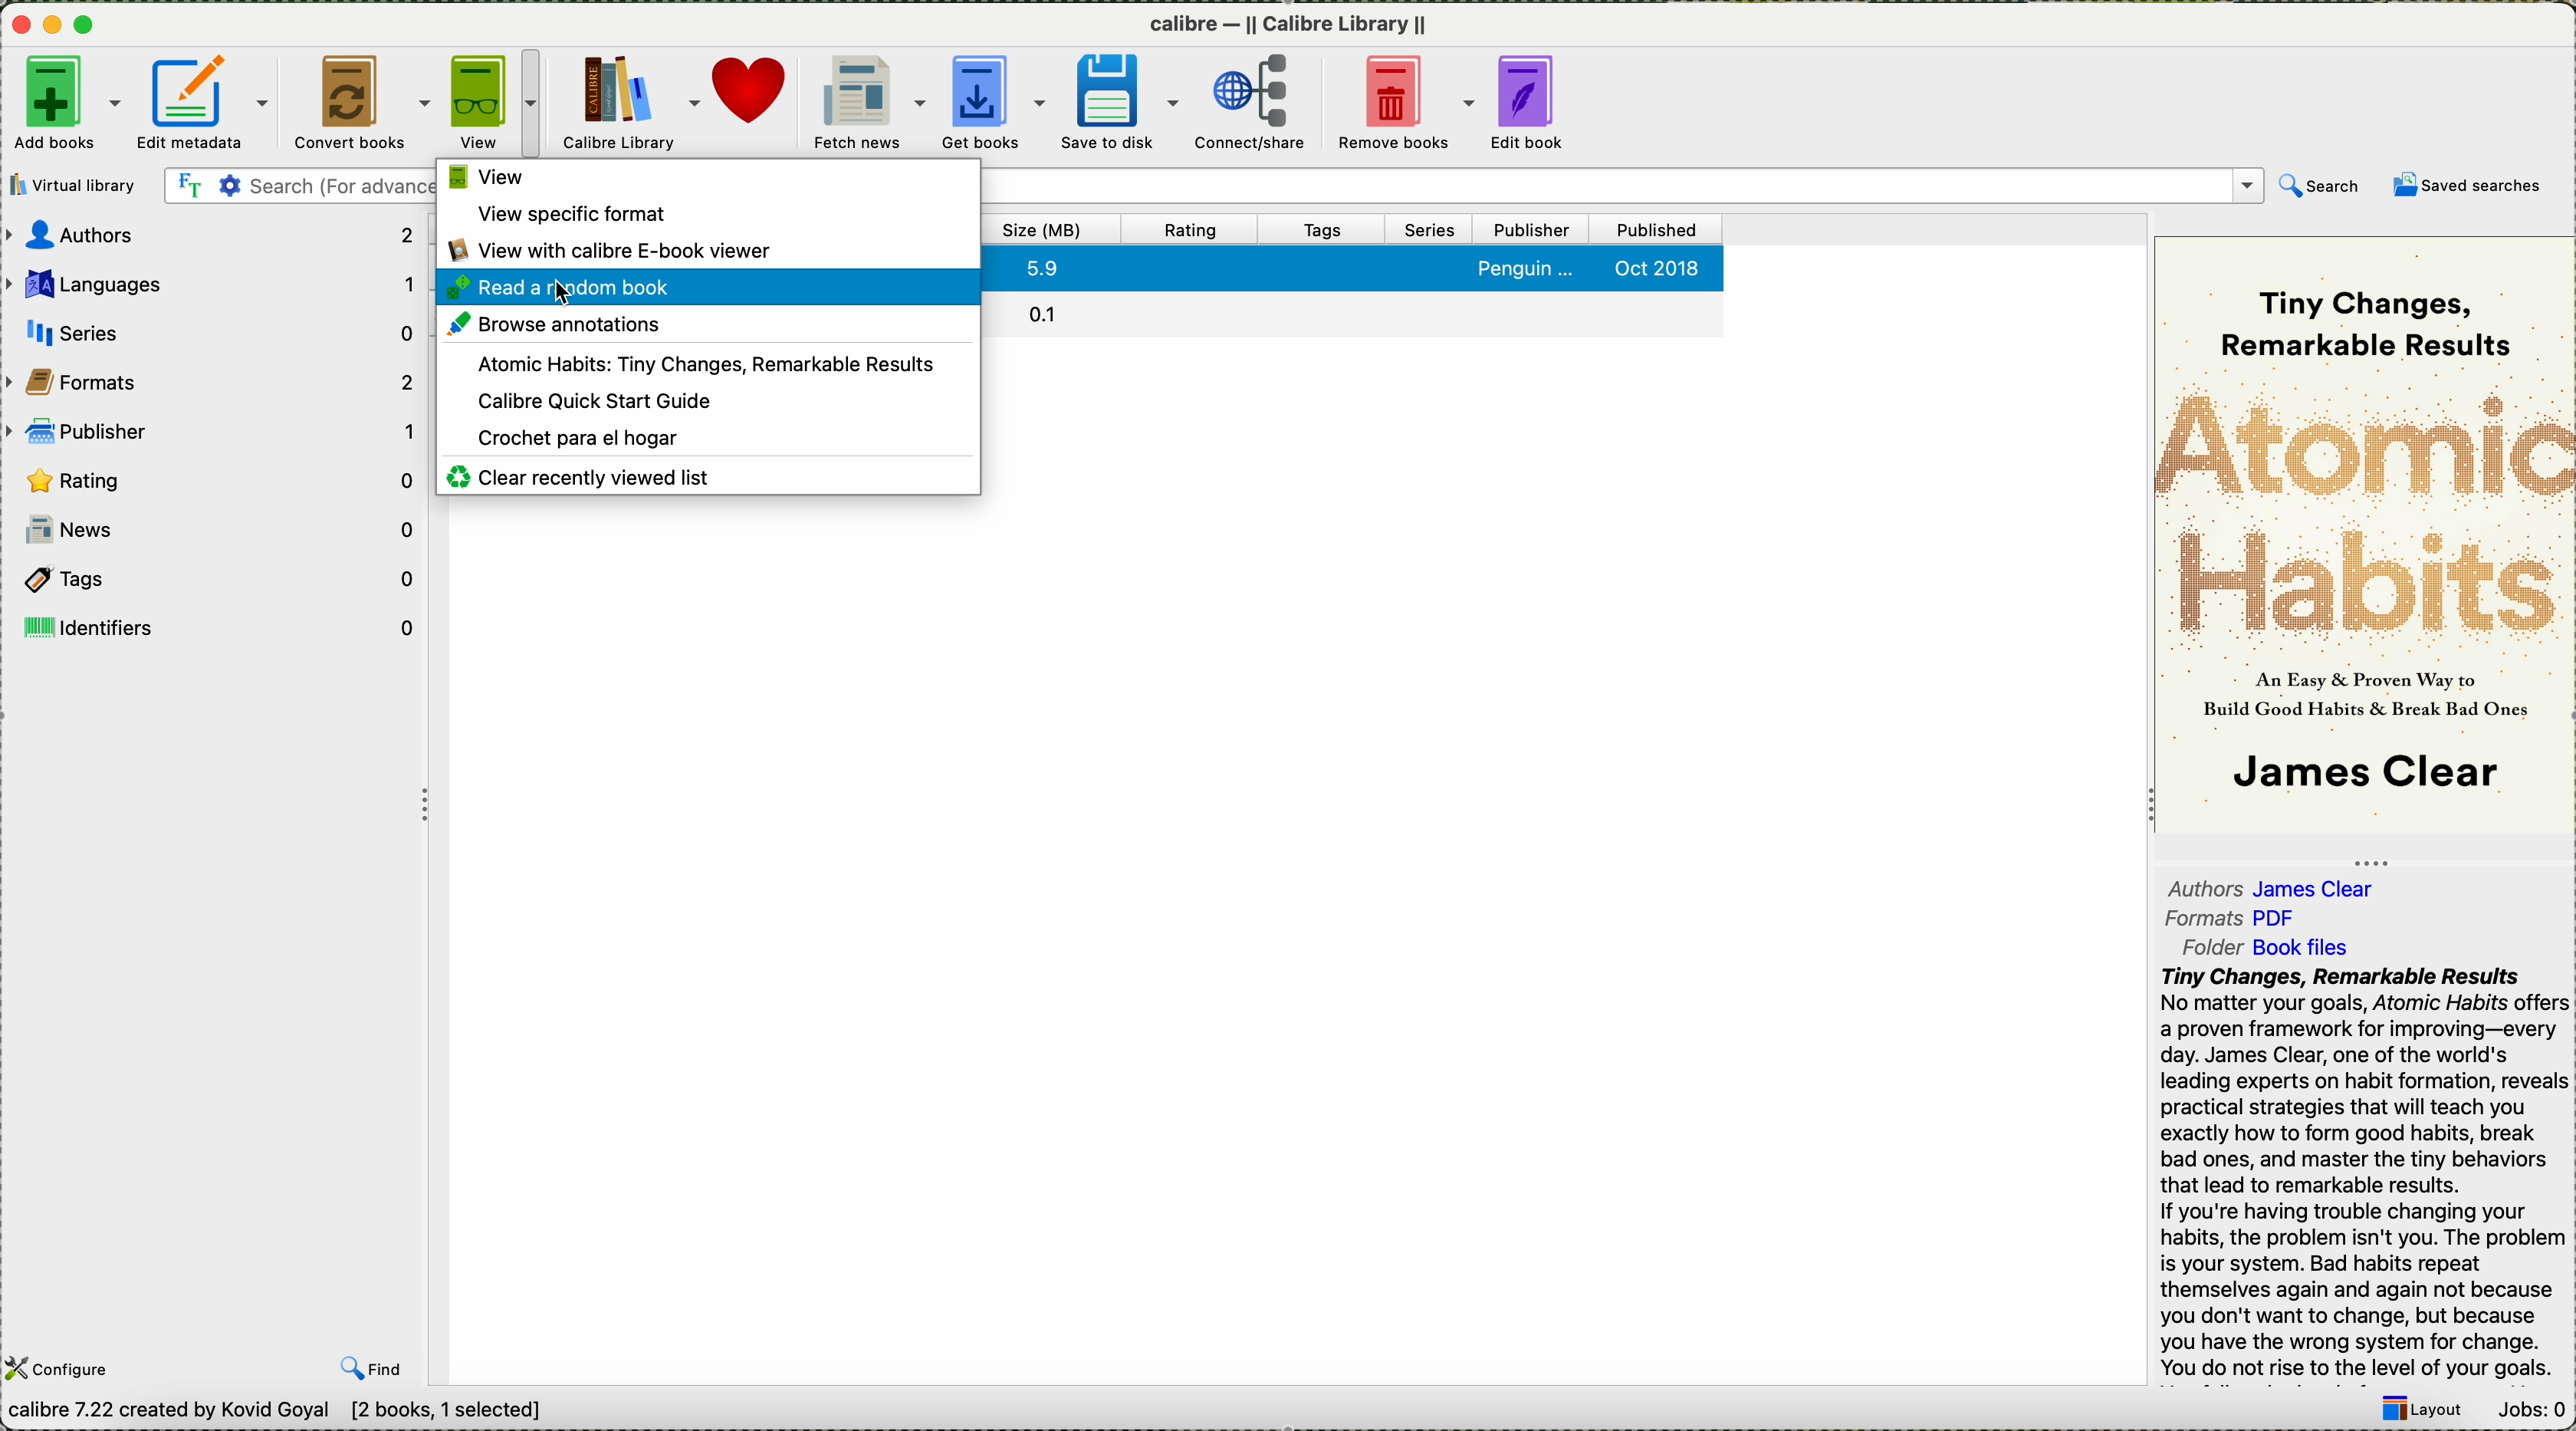 This screenshot has width=2576, height=1431. Describe the element at coordinates (992, 103) in the screenshot. I see `get books` at that location.